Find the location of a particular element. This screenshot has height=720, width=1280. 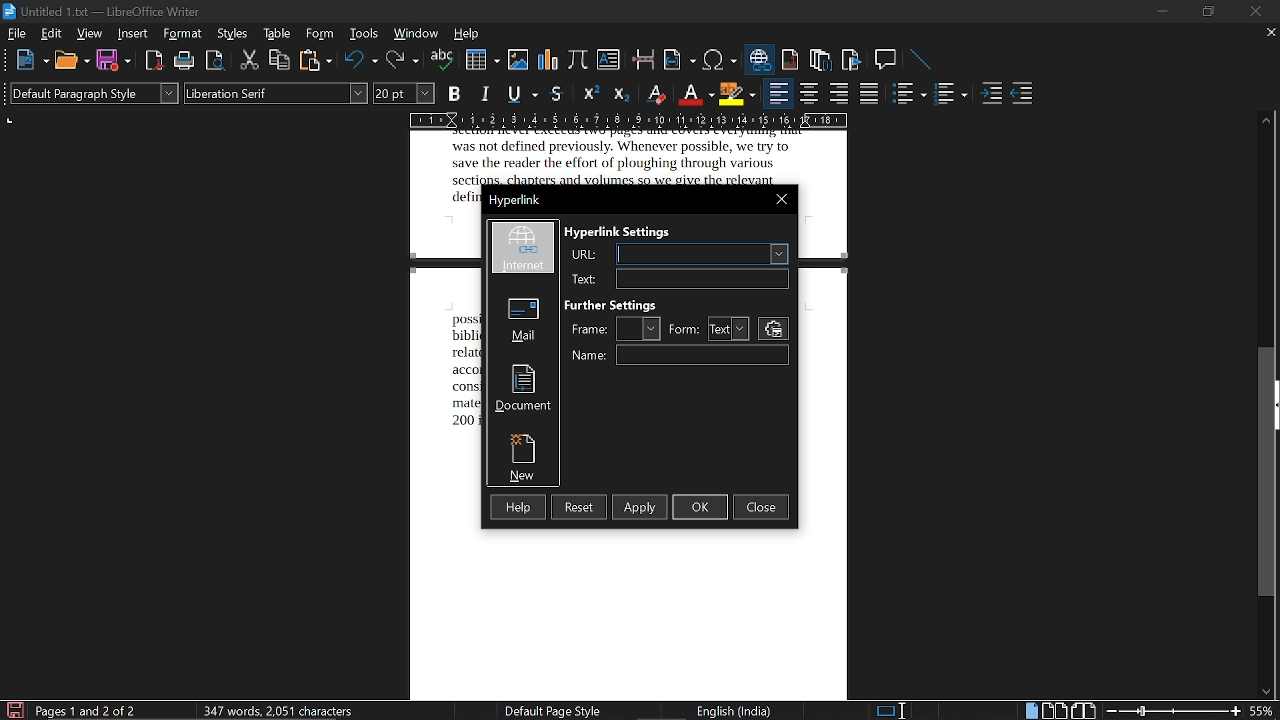

insert comment is located at coordinates (887, 60).